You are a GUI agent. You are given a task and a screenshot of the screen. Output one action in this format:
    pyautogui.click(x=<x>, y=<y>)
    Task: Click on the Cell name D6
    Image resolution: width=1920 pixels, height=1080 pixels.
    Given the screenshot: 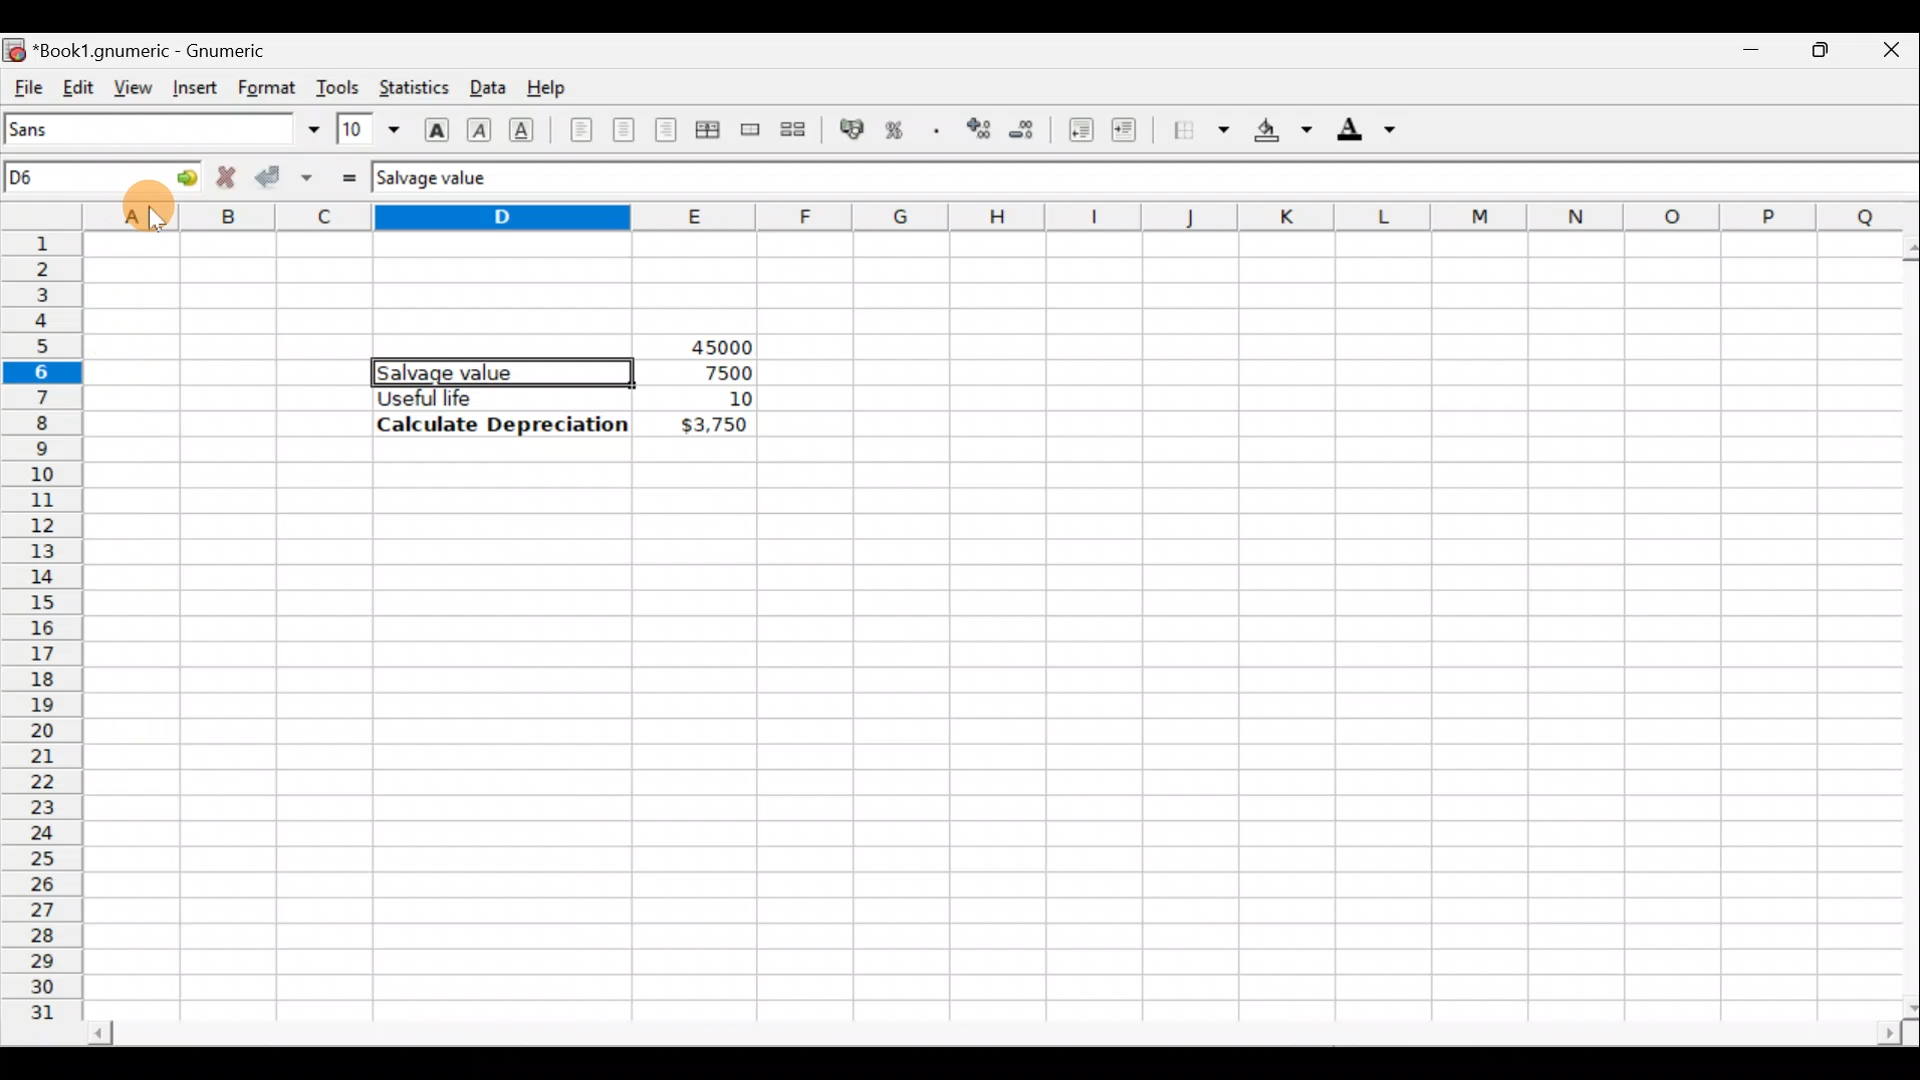 What is the action you would take?
    pyautogui.click(x=71, y=178)
    